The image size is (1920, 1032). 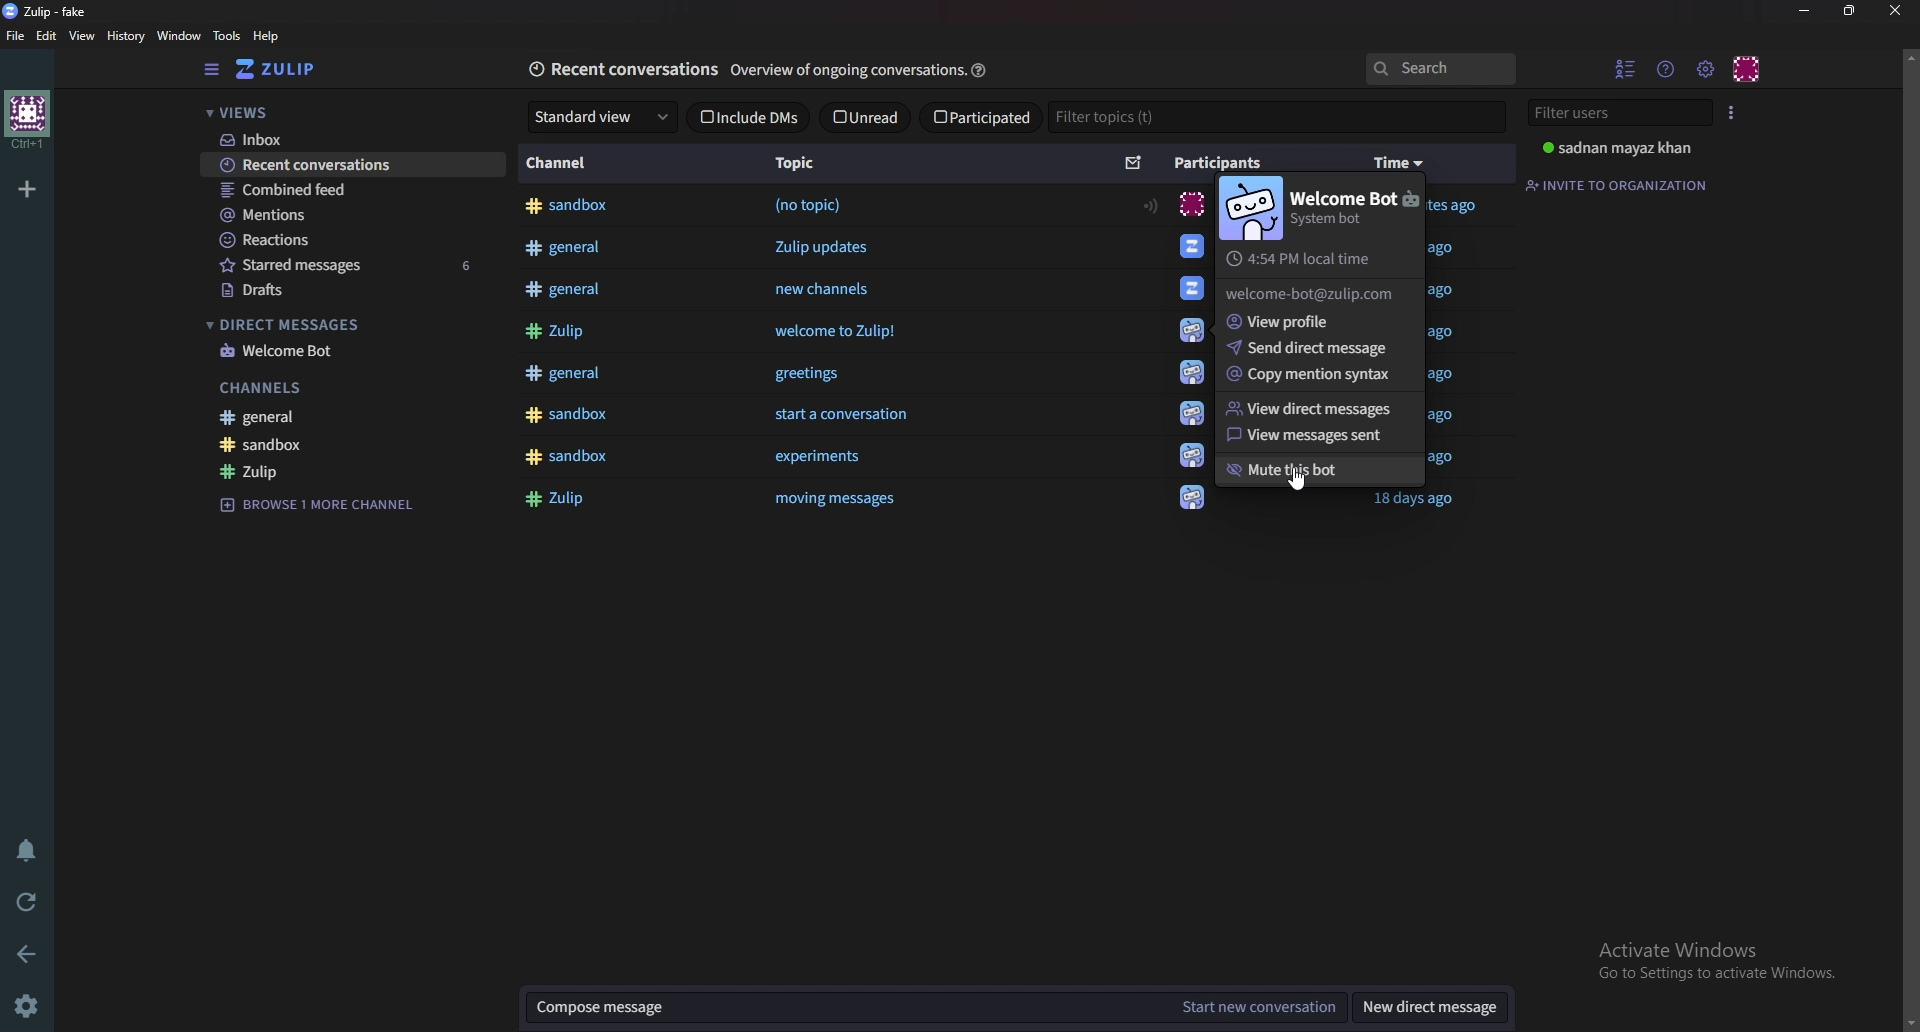 What do you see at coordinates (824, 459) in the screenshot?
I see `experiments` at bounding box center [824, 459].